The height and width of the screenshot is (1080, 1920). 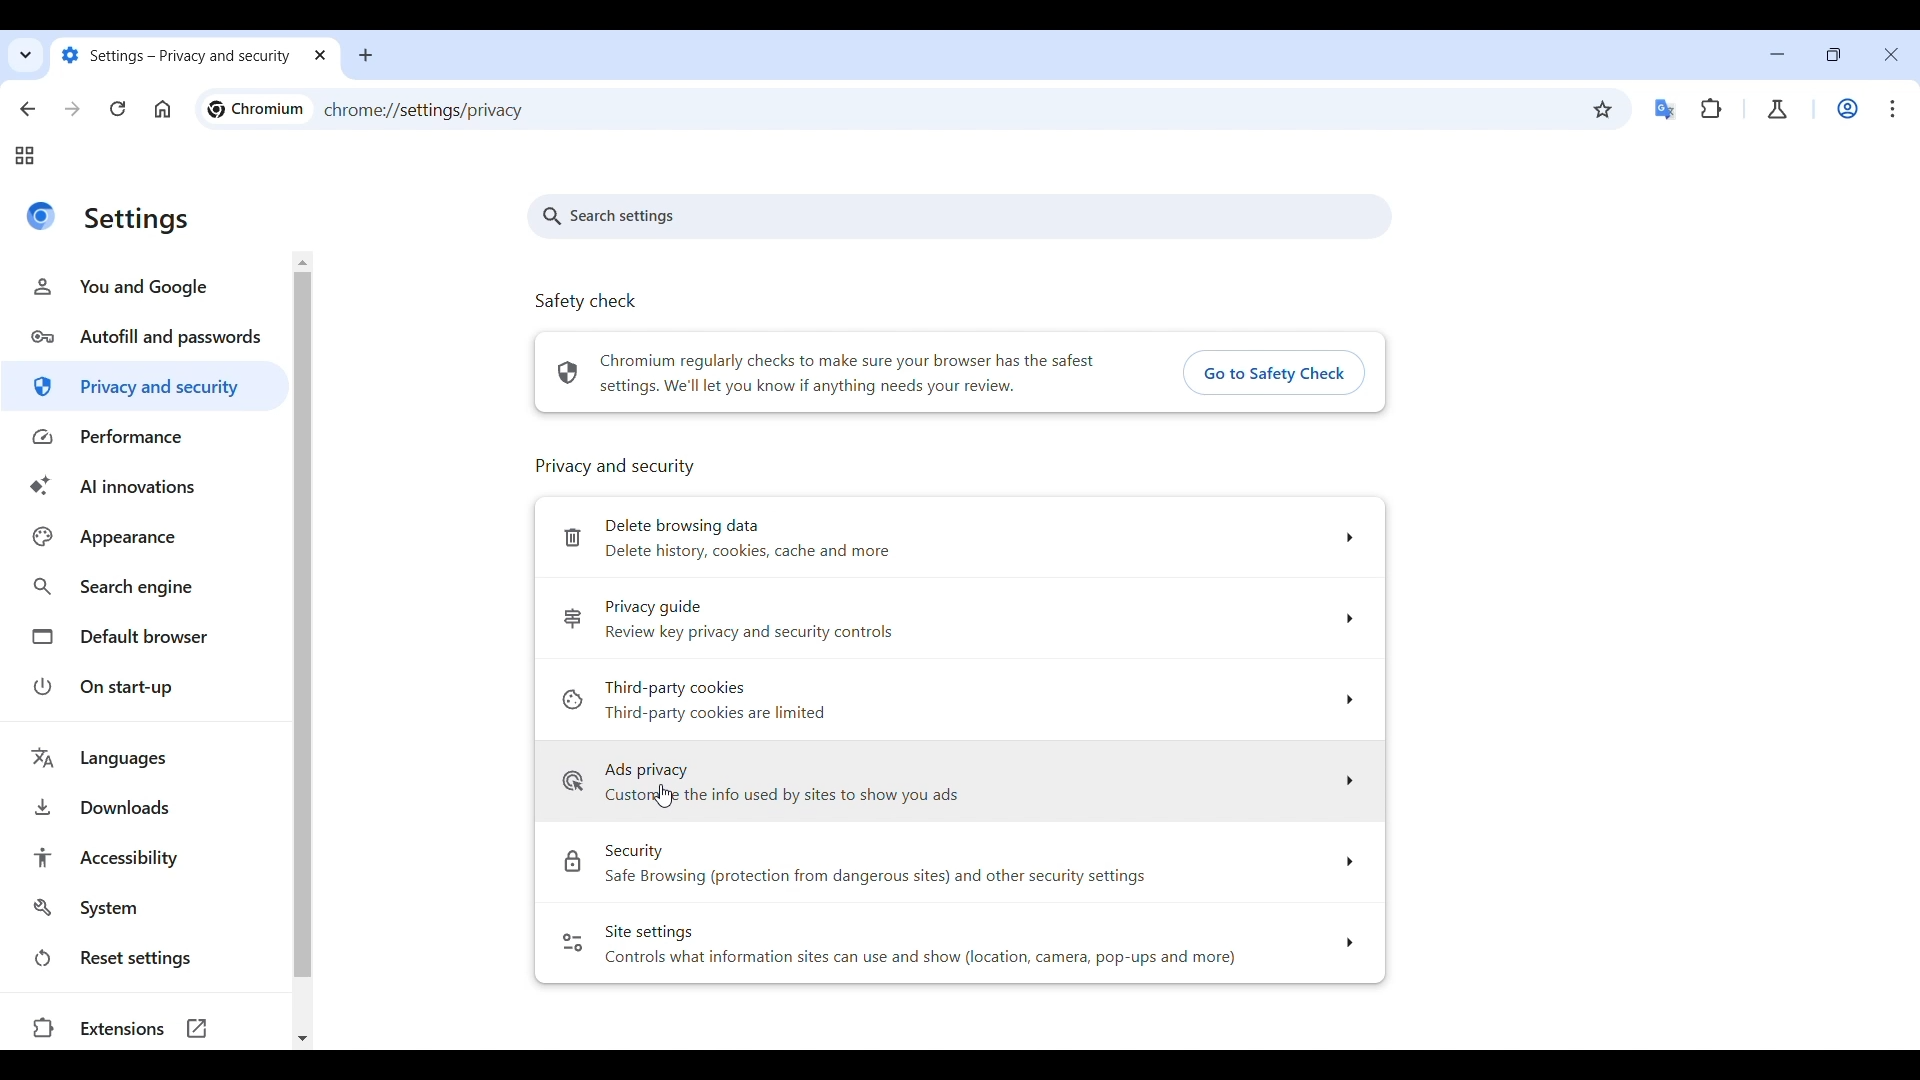 What do you see at coordinates (963, 538) in the screenshot?
I see `Delete browsing data options` at bounding box center [963, 538].